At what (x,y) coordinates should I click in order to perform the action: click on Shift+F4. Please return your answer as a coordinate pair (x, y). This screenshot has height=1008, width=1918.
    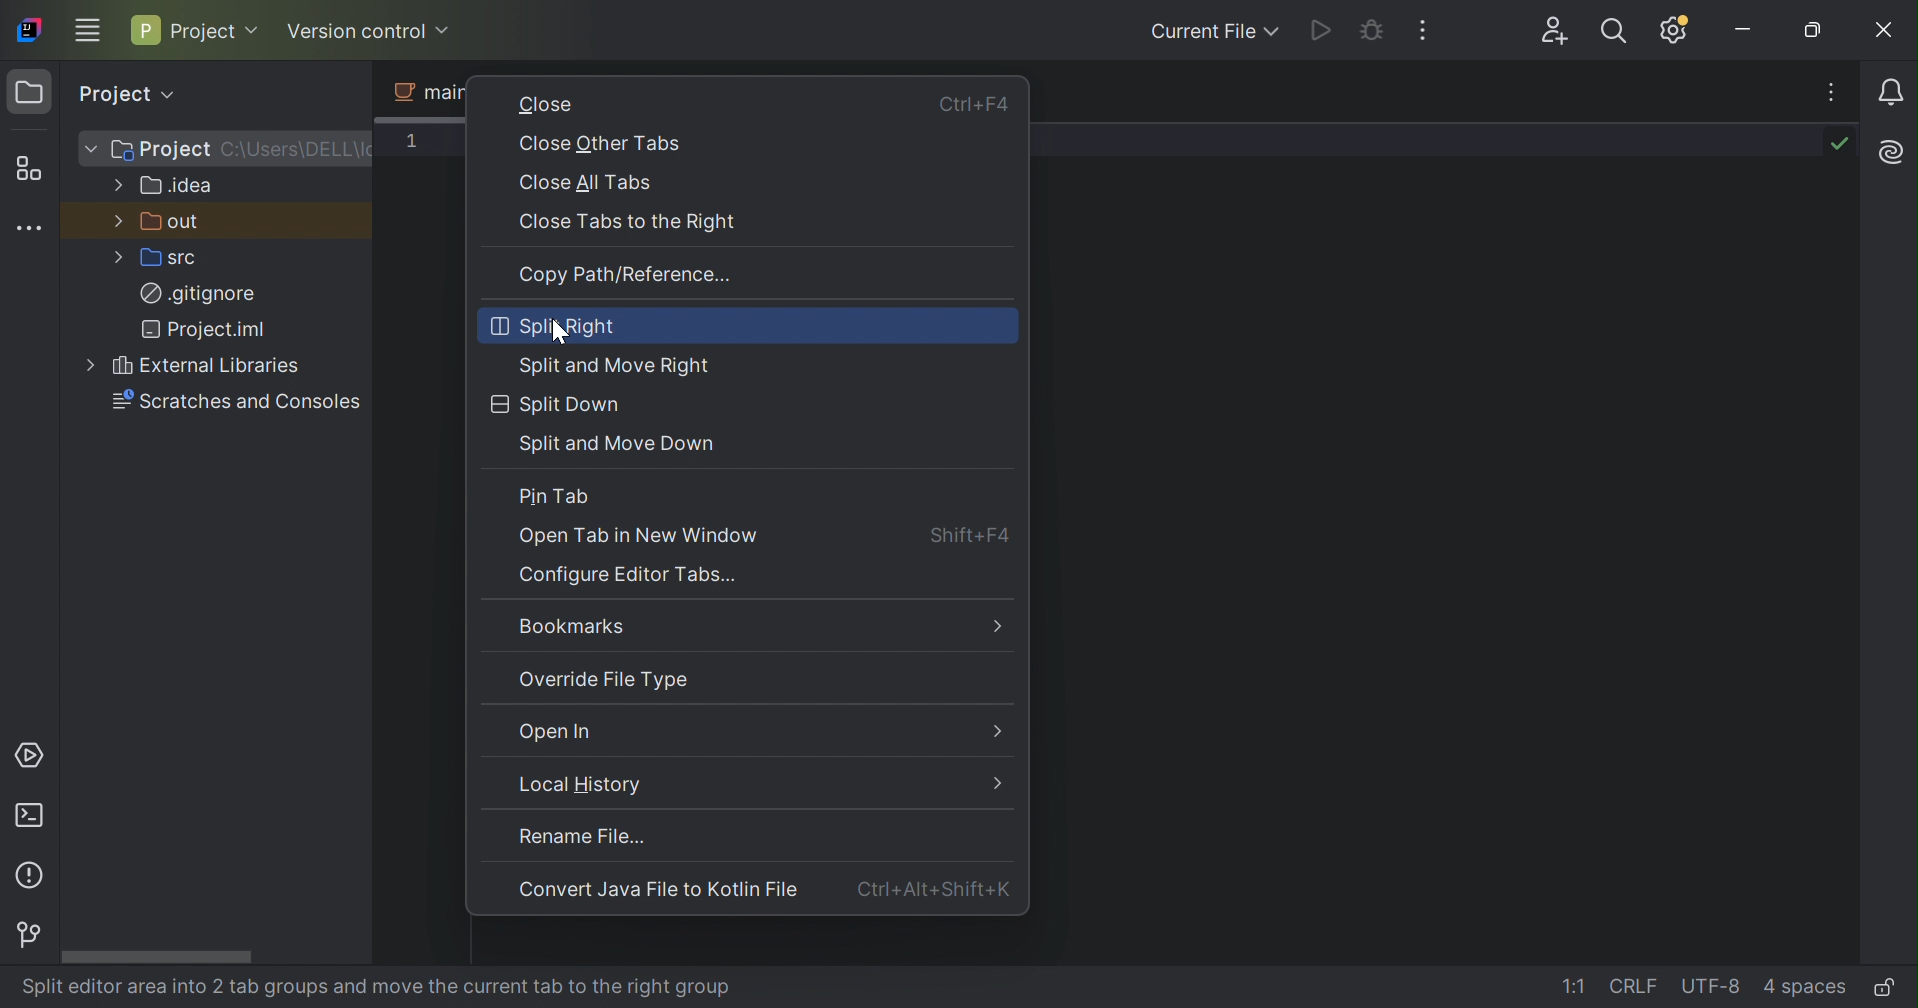
    Looking at the image, I should click on (969, 534).